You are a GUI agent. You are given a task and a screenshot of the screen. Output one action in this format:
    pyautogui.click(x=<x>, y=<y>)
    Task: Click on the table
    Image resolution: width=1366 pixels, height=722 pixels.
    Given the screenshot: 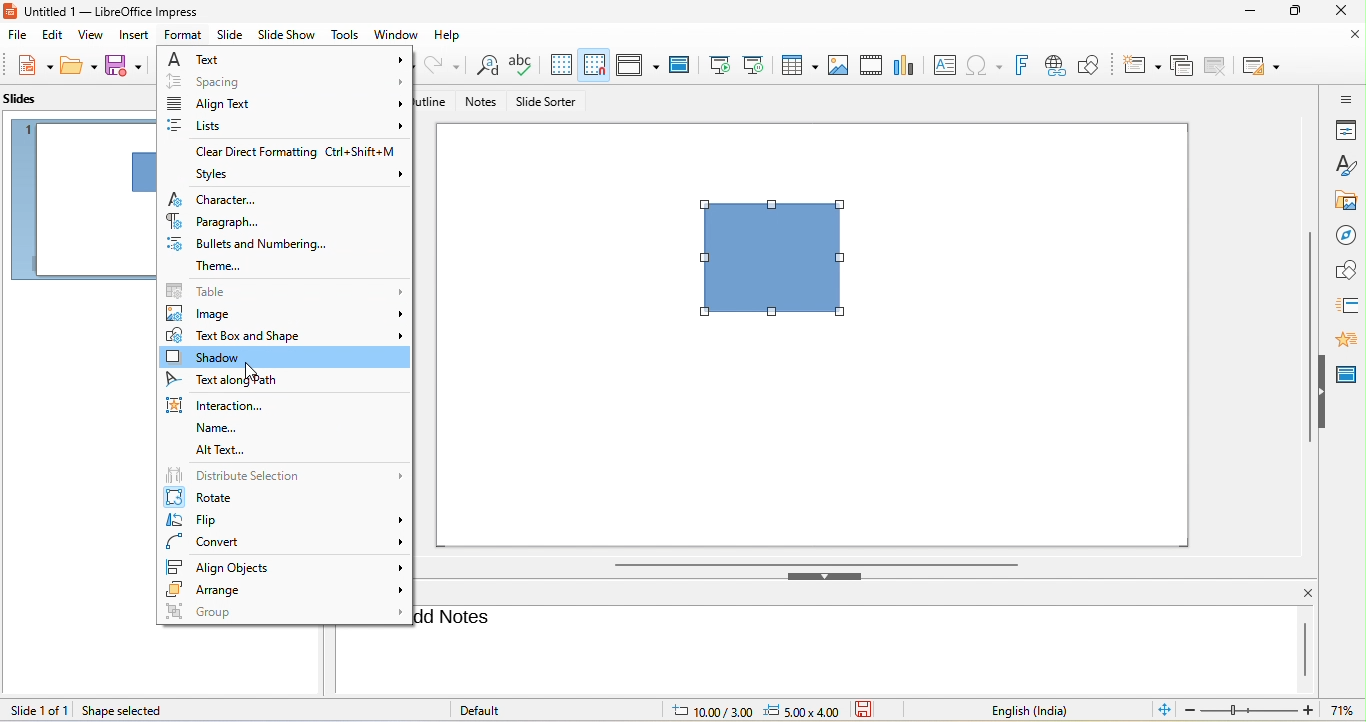 What is the action you would take?
    pyautogui.click(x=283, y=291)
    